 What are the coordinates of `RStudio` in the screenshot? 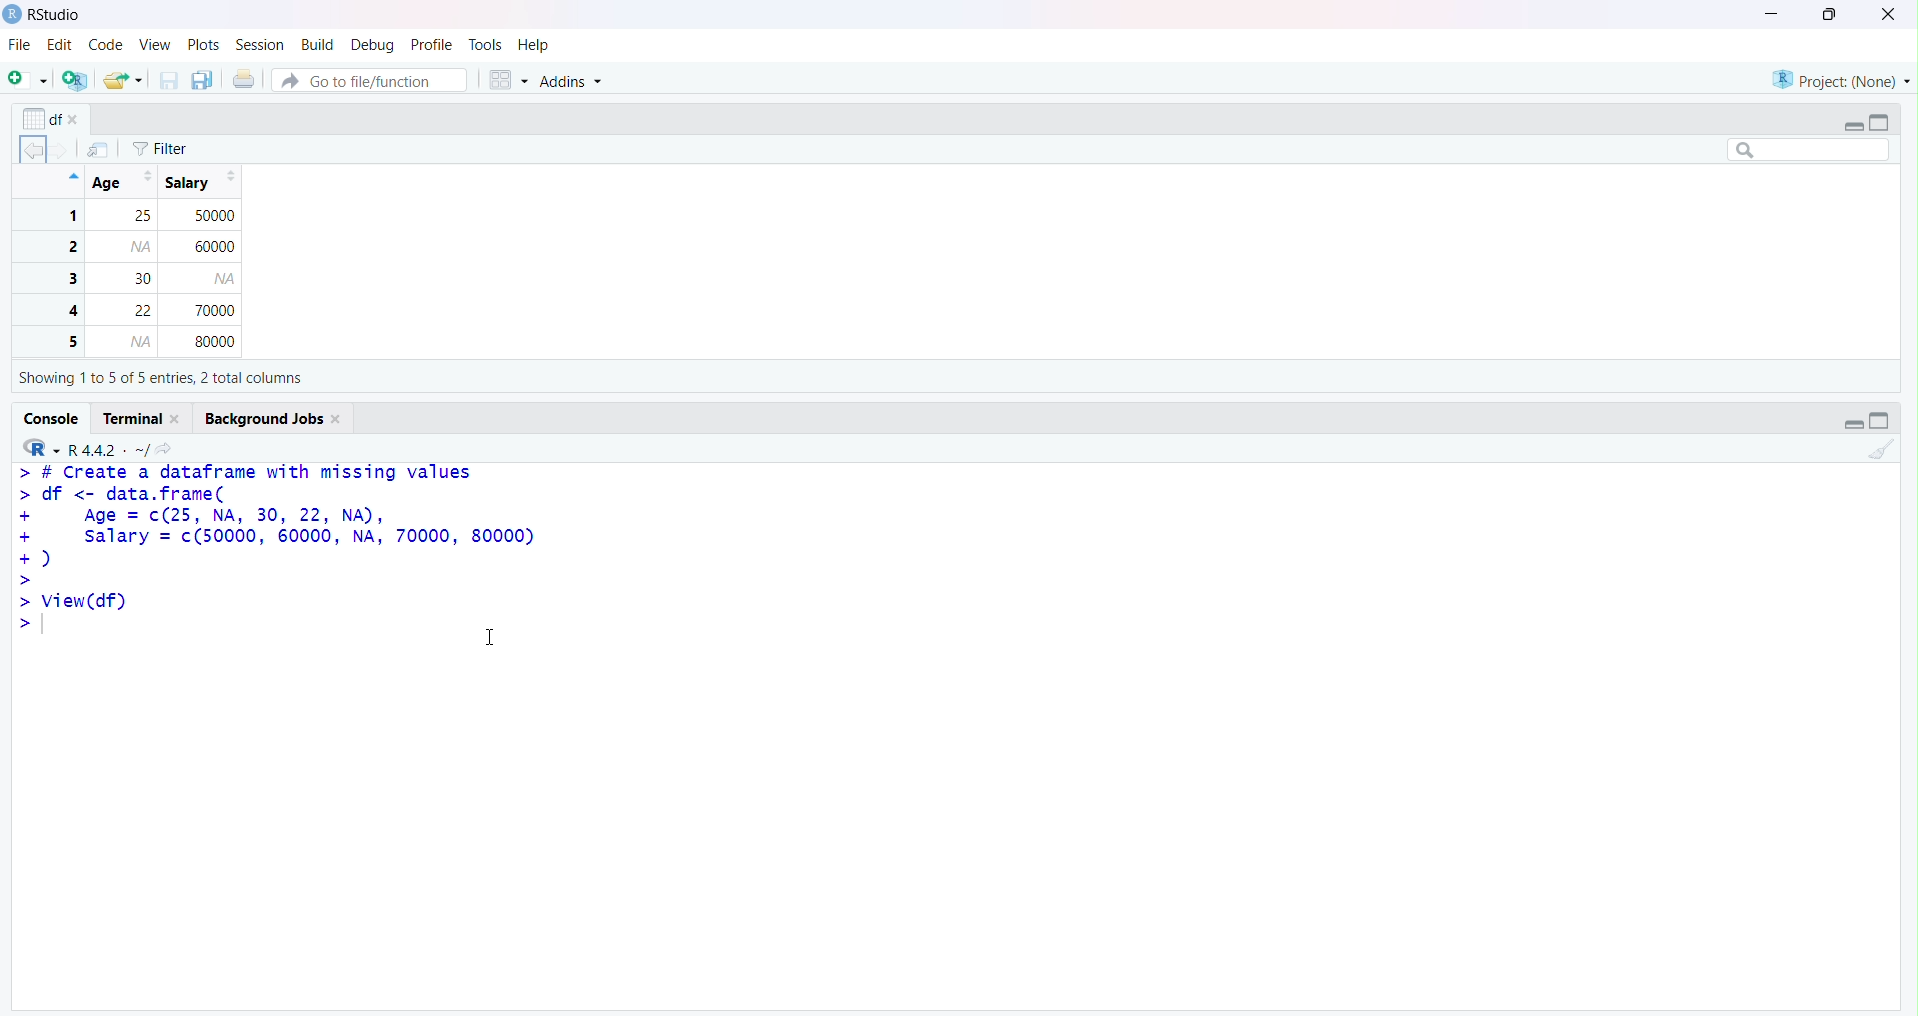 It's located at (53, 15).